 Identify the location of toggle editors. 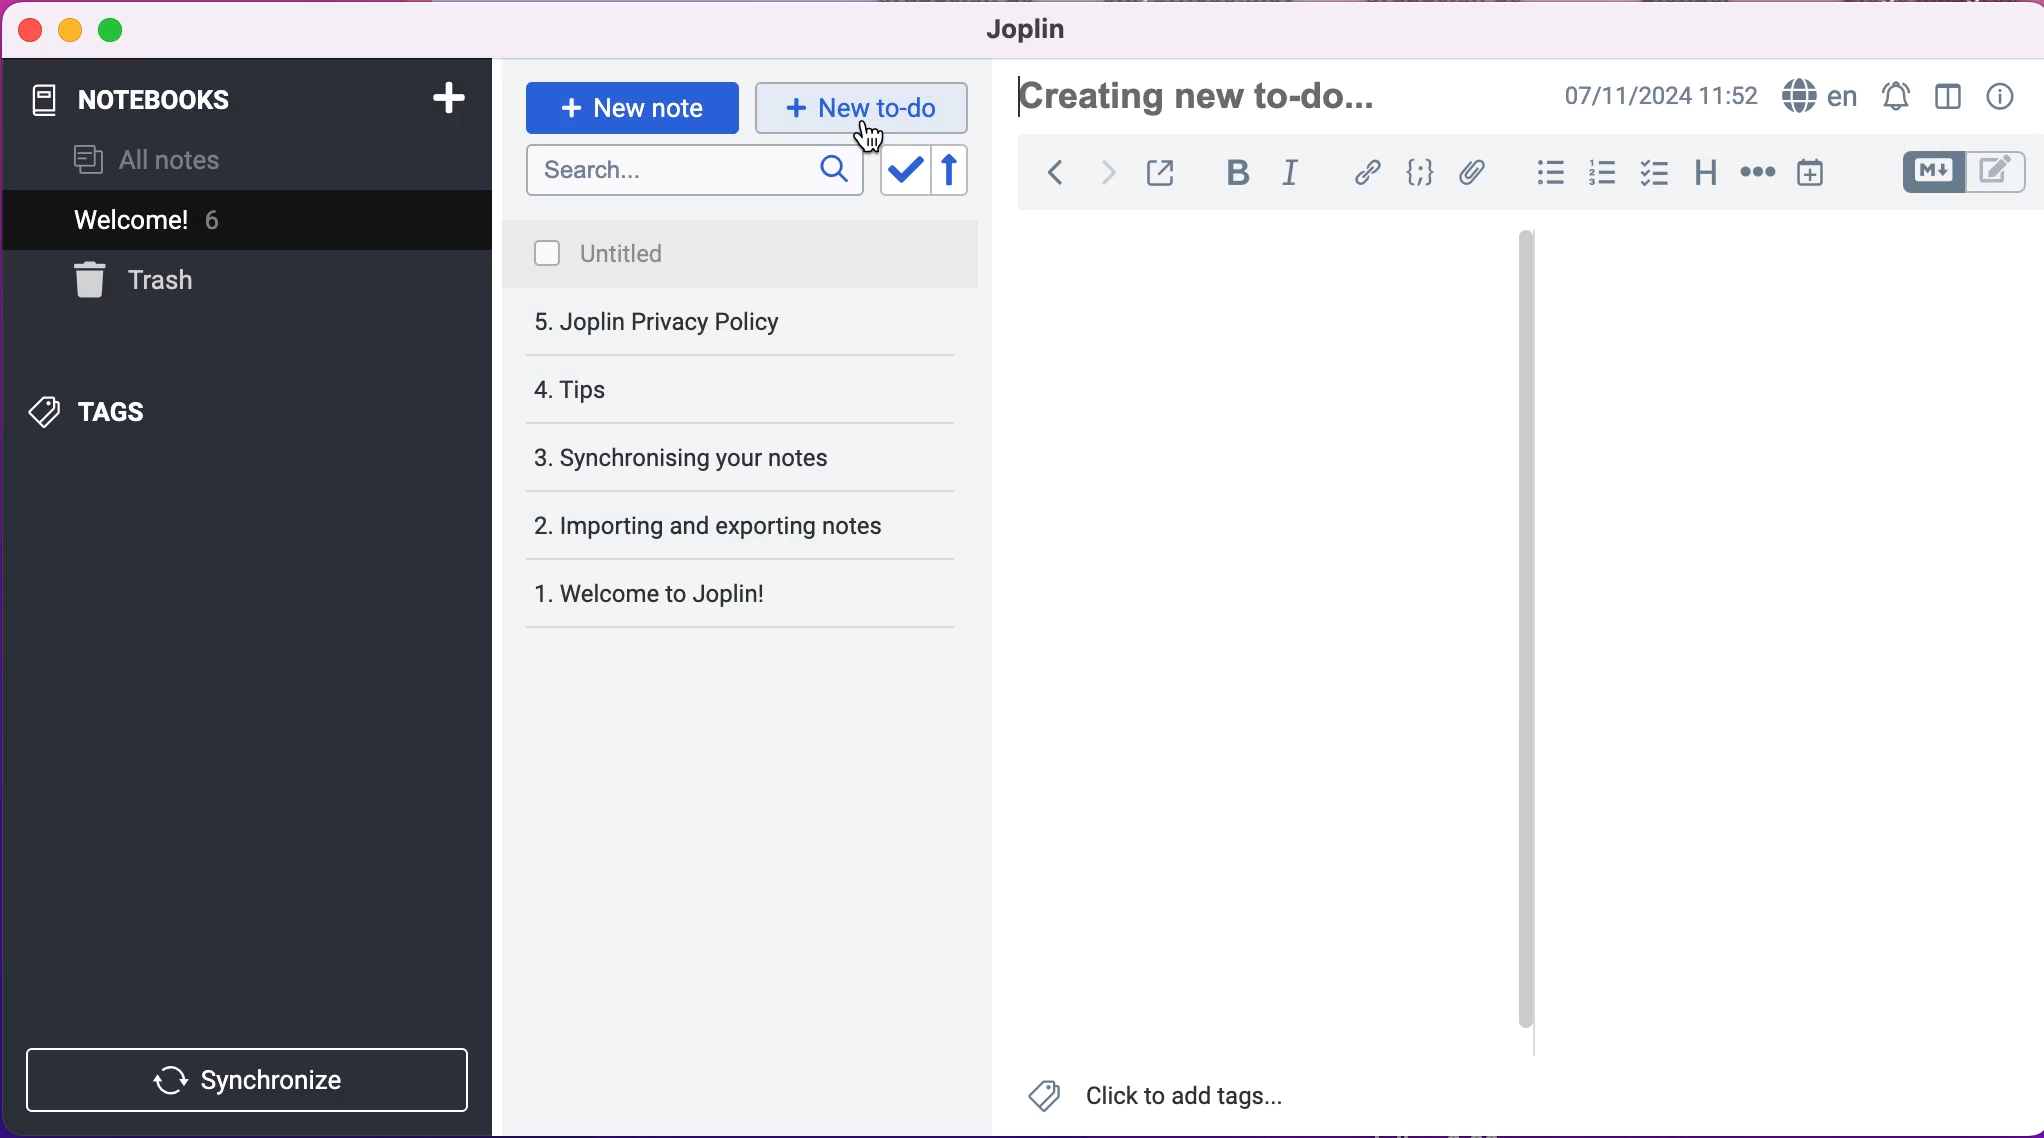
(1946, 173).